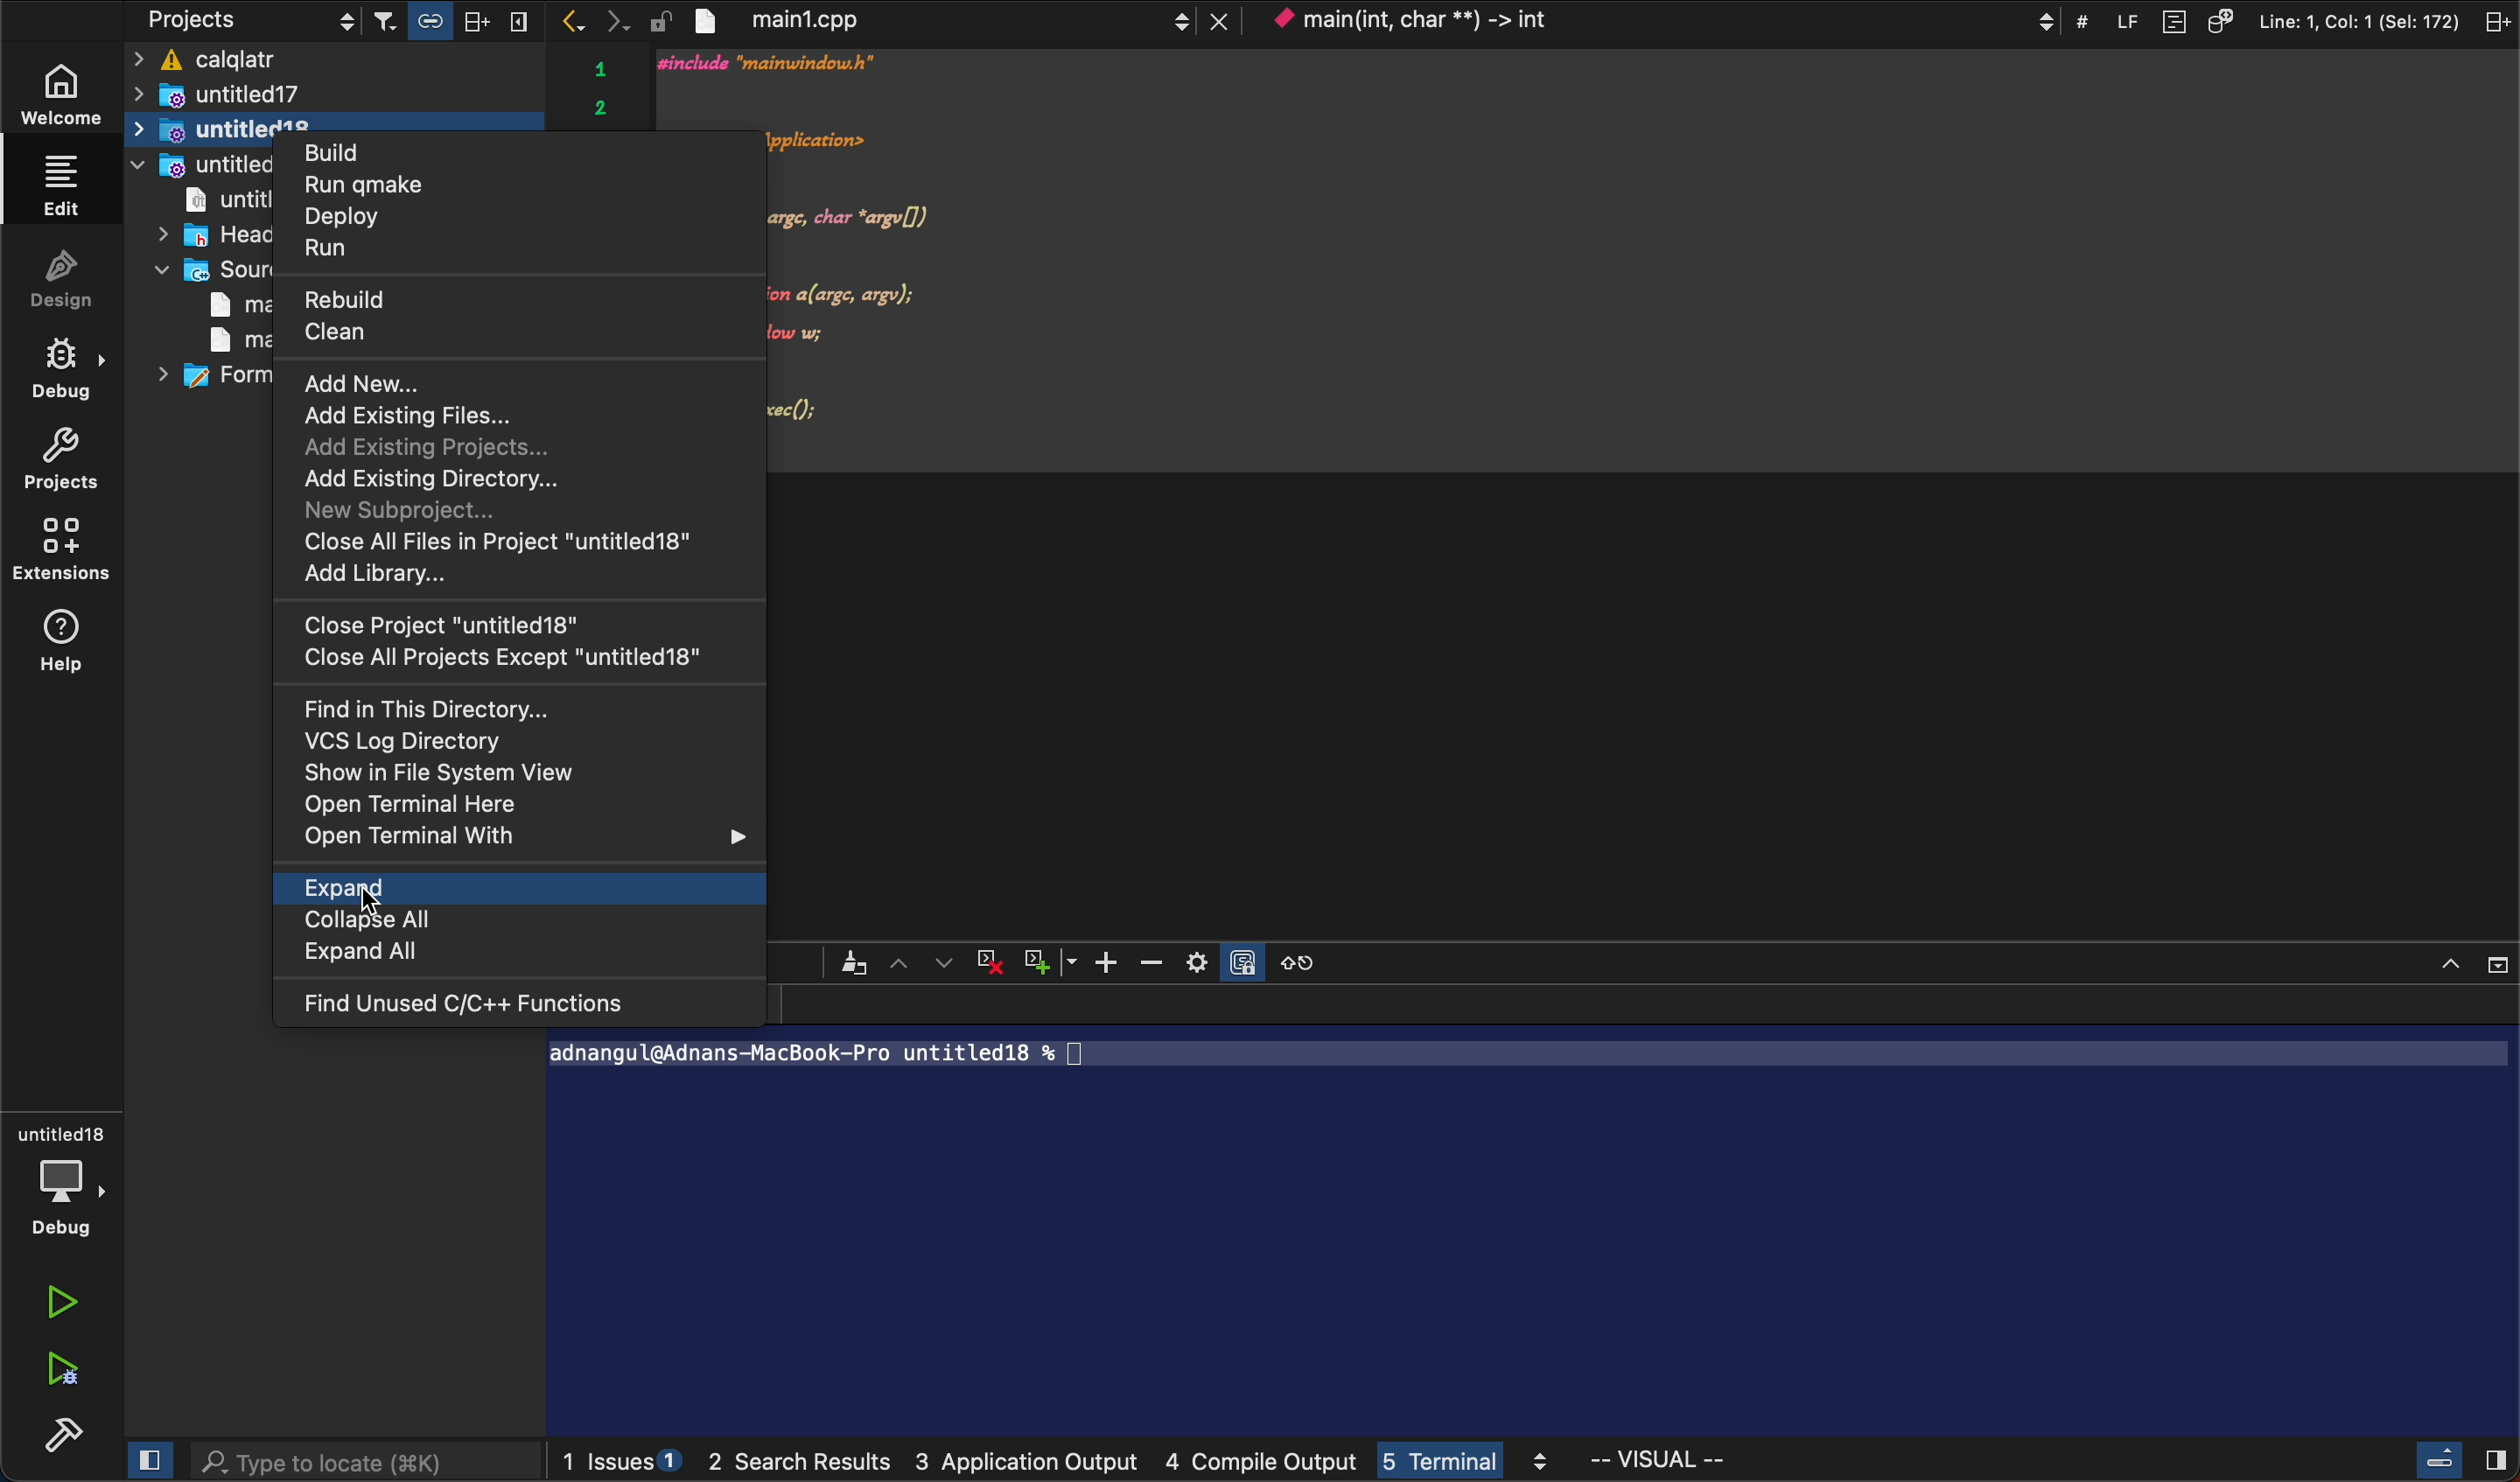  I want to click on untitled, so click(324, 94).